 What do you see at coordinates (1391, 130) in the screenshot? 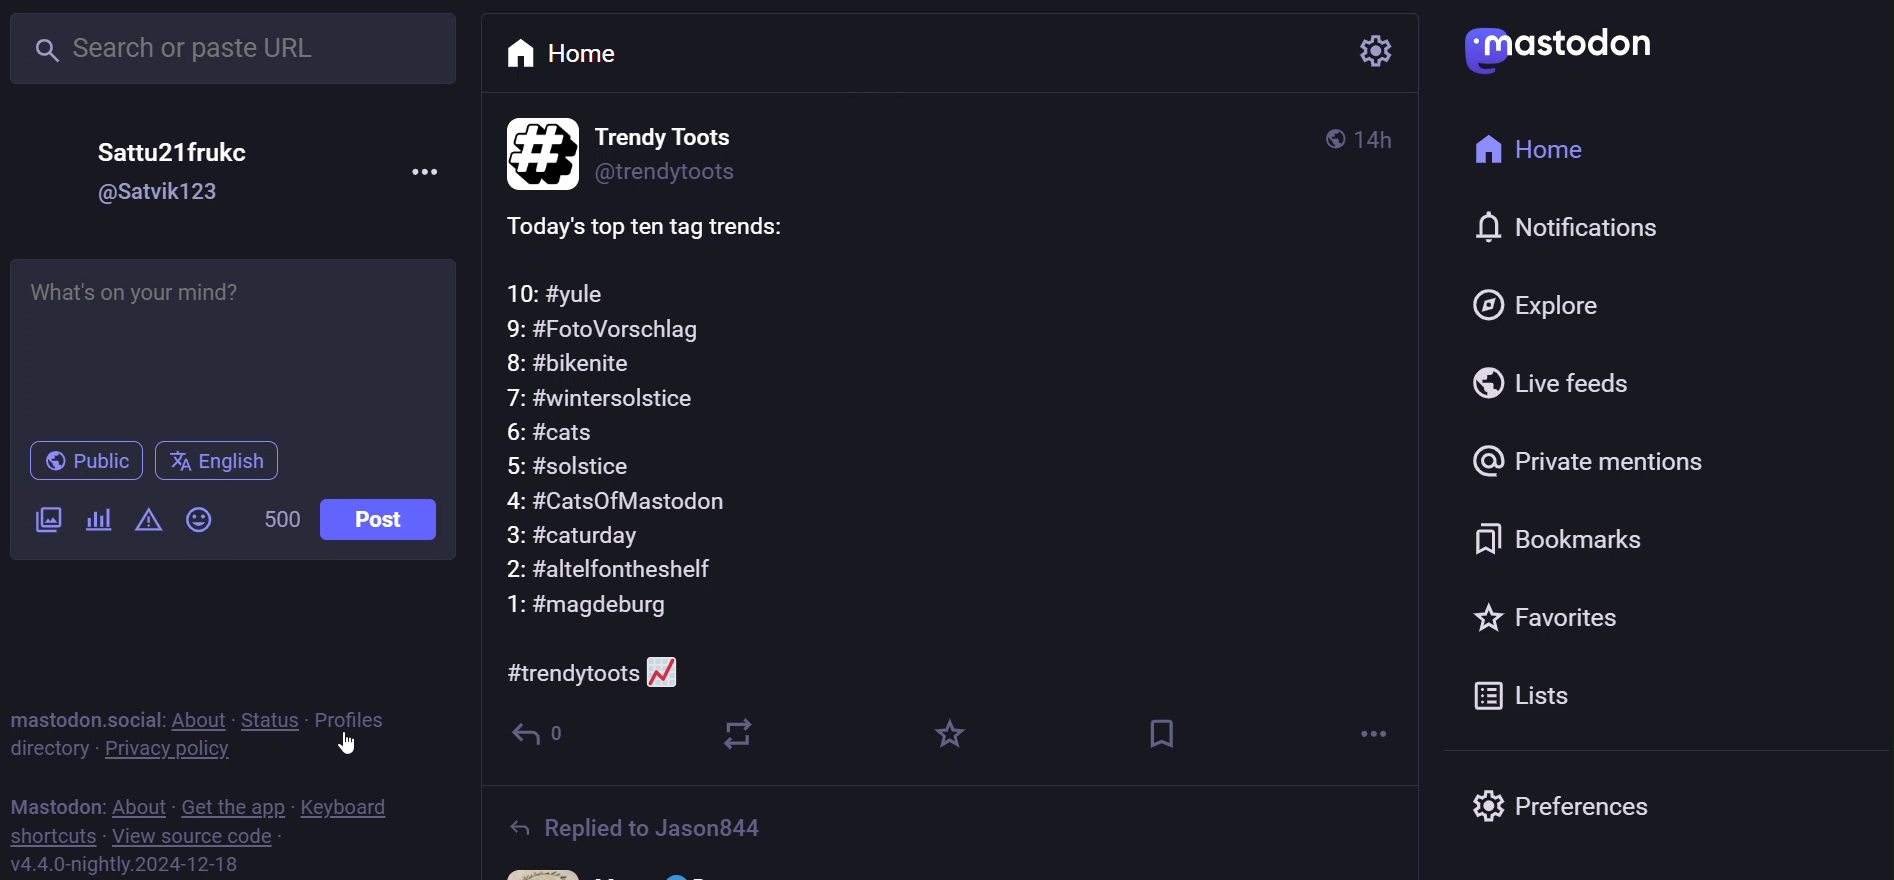
I see `4h` at bounding box center [1391, 130].